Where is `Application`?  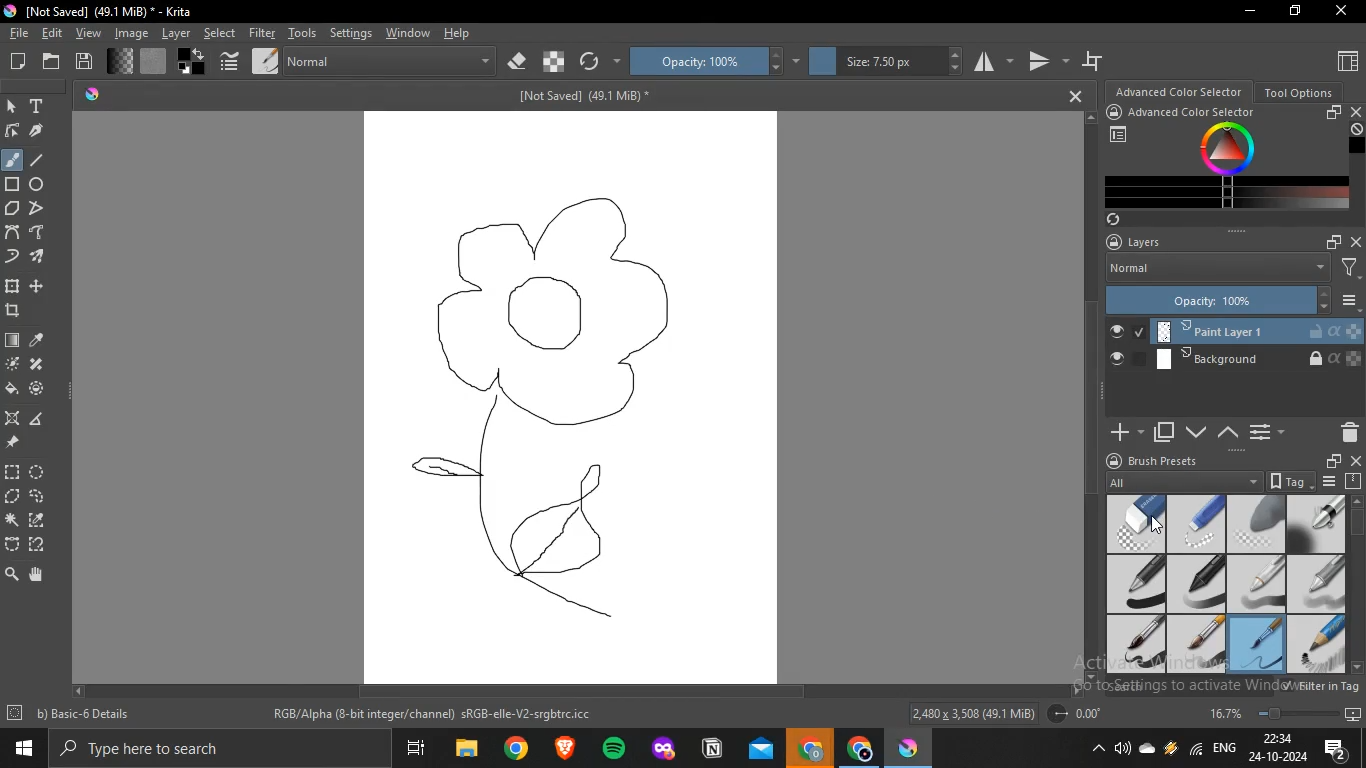 Application is located at coordinates (418, 749).